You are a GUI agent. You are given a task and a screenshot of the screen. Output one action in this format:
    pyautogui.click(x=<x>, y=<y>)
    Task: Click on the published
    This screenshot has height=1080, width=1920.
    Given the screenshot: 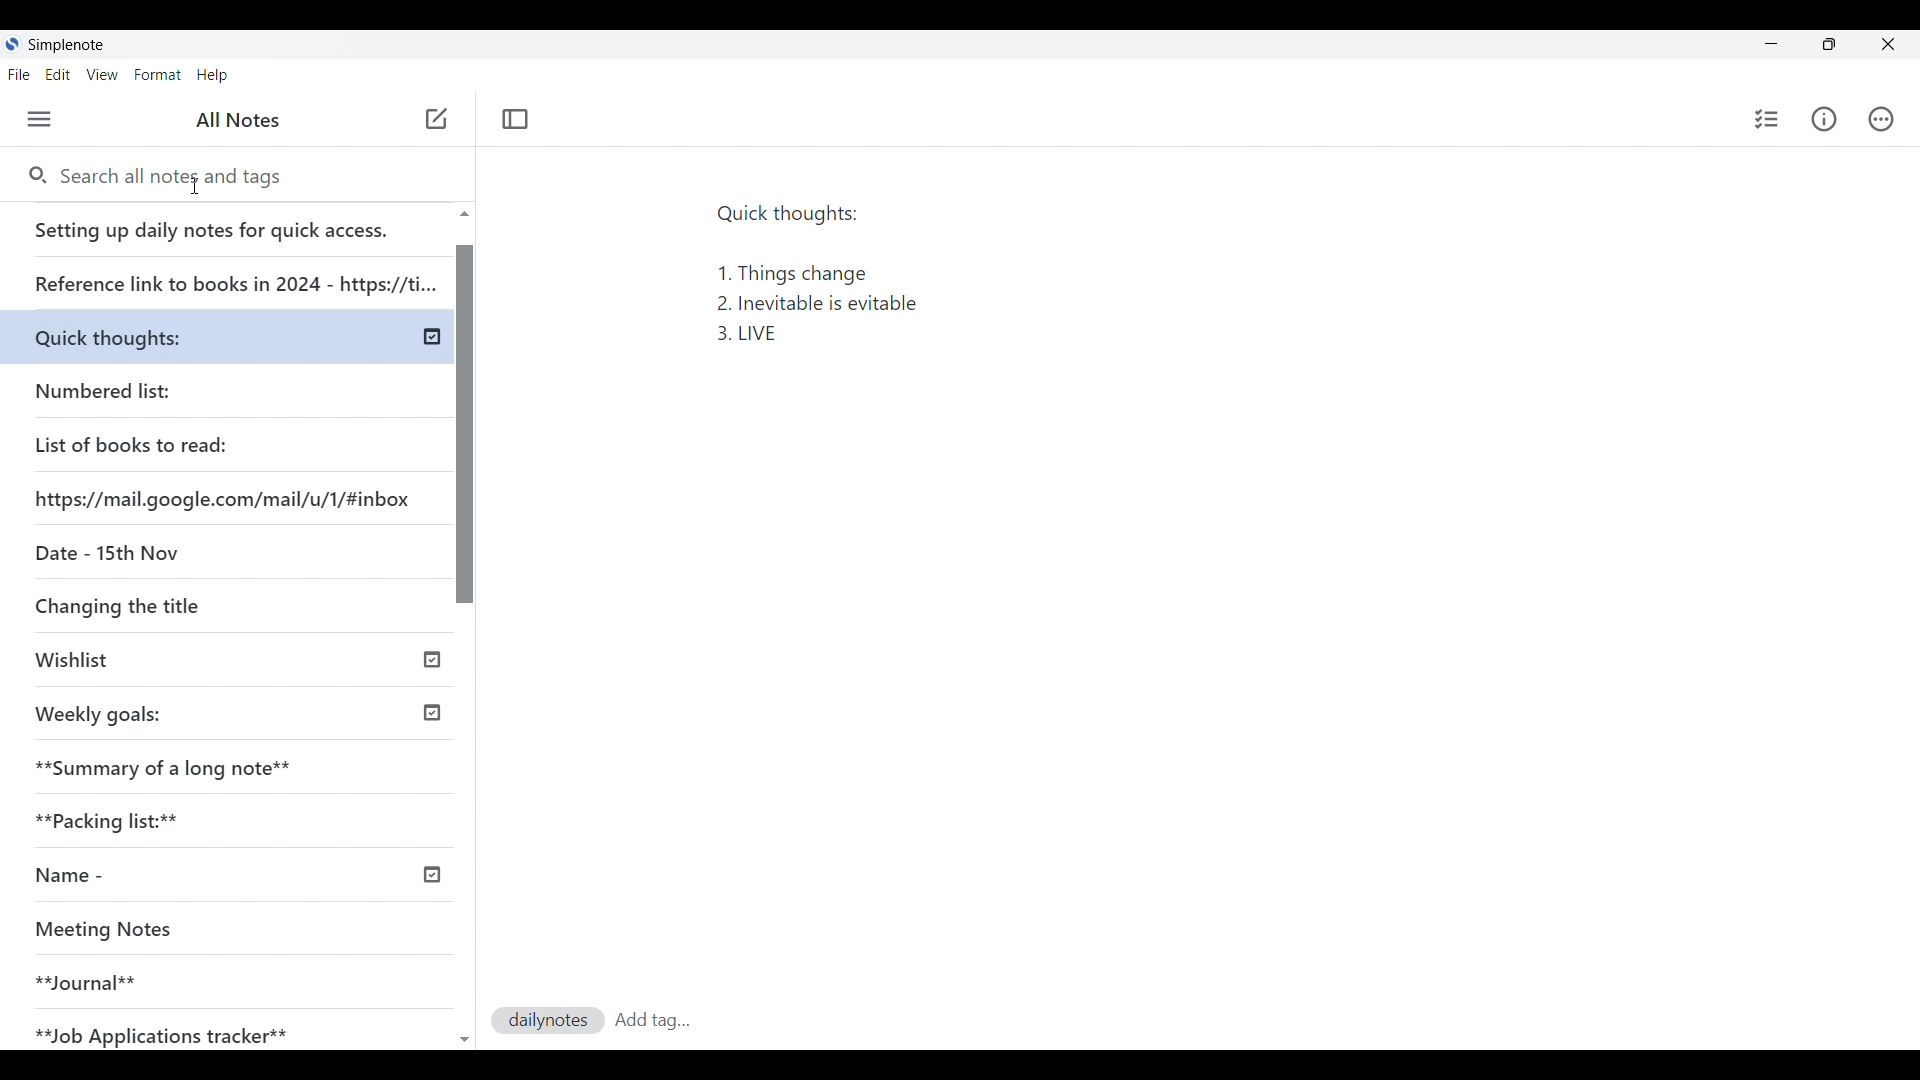 What is the action you would take?
    pyautogui.click(x=432, y=657)
    